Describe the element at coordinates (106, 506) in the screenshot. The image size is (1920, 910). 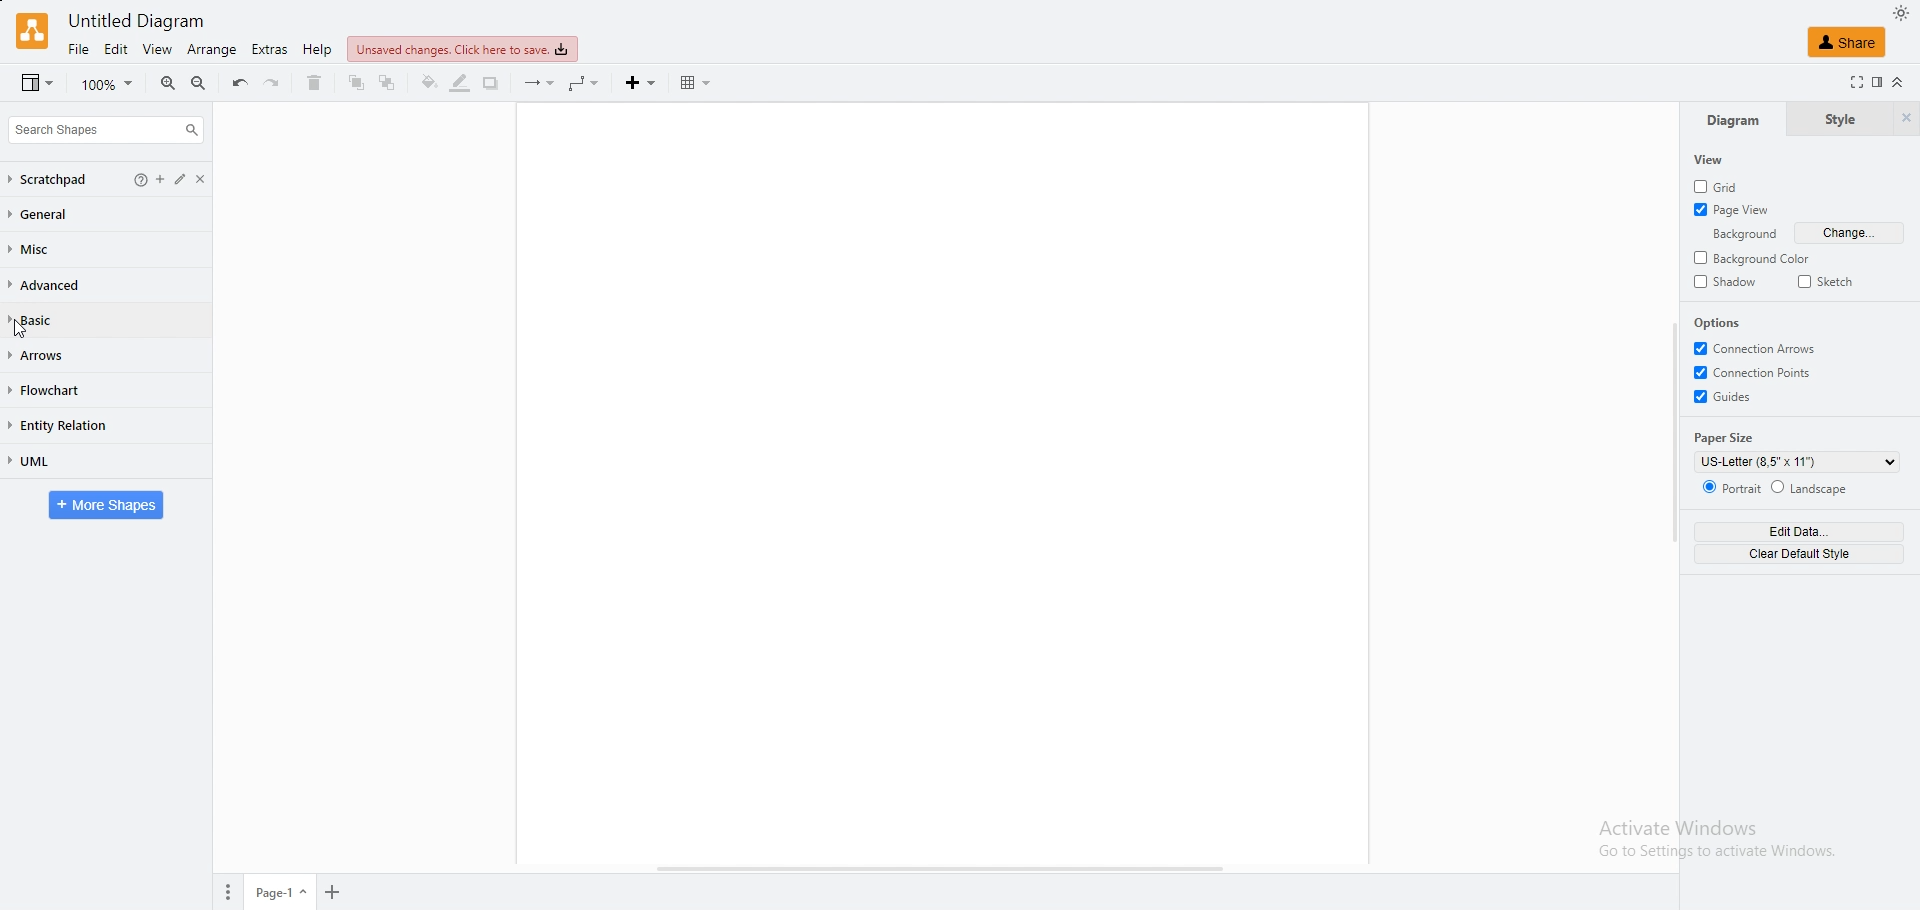
I see `more shapes` at that location.